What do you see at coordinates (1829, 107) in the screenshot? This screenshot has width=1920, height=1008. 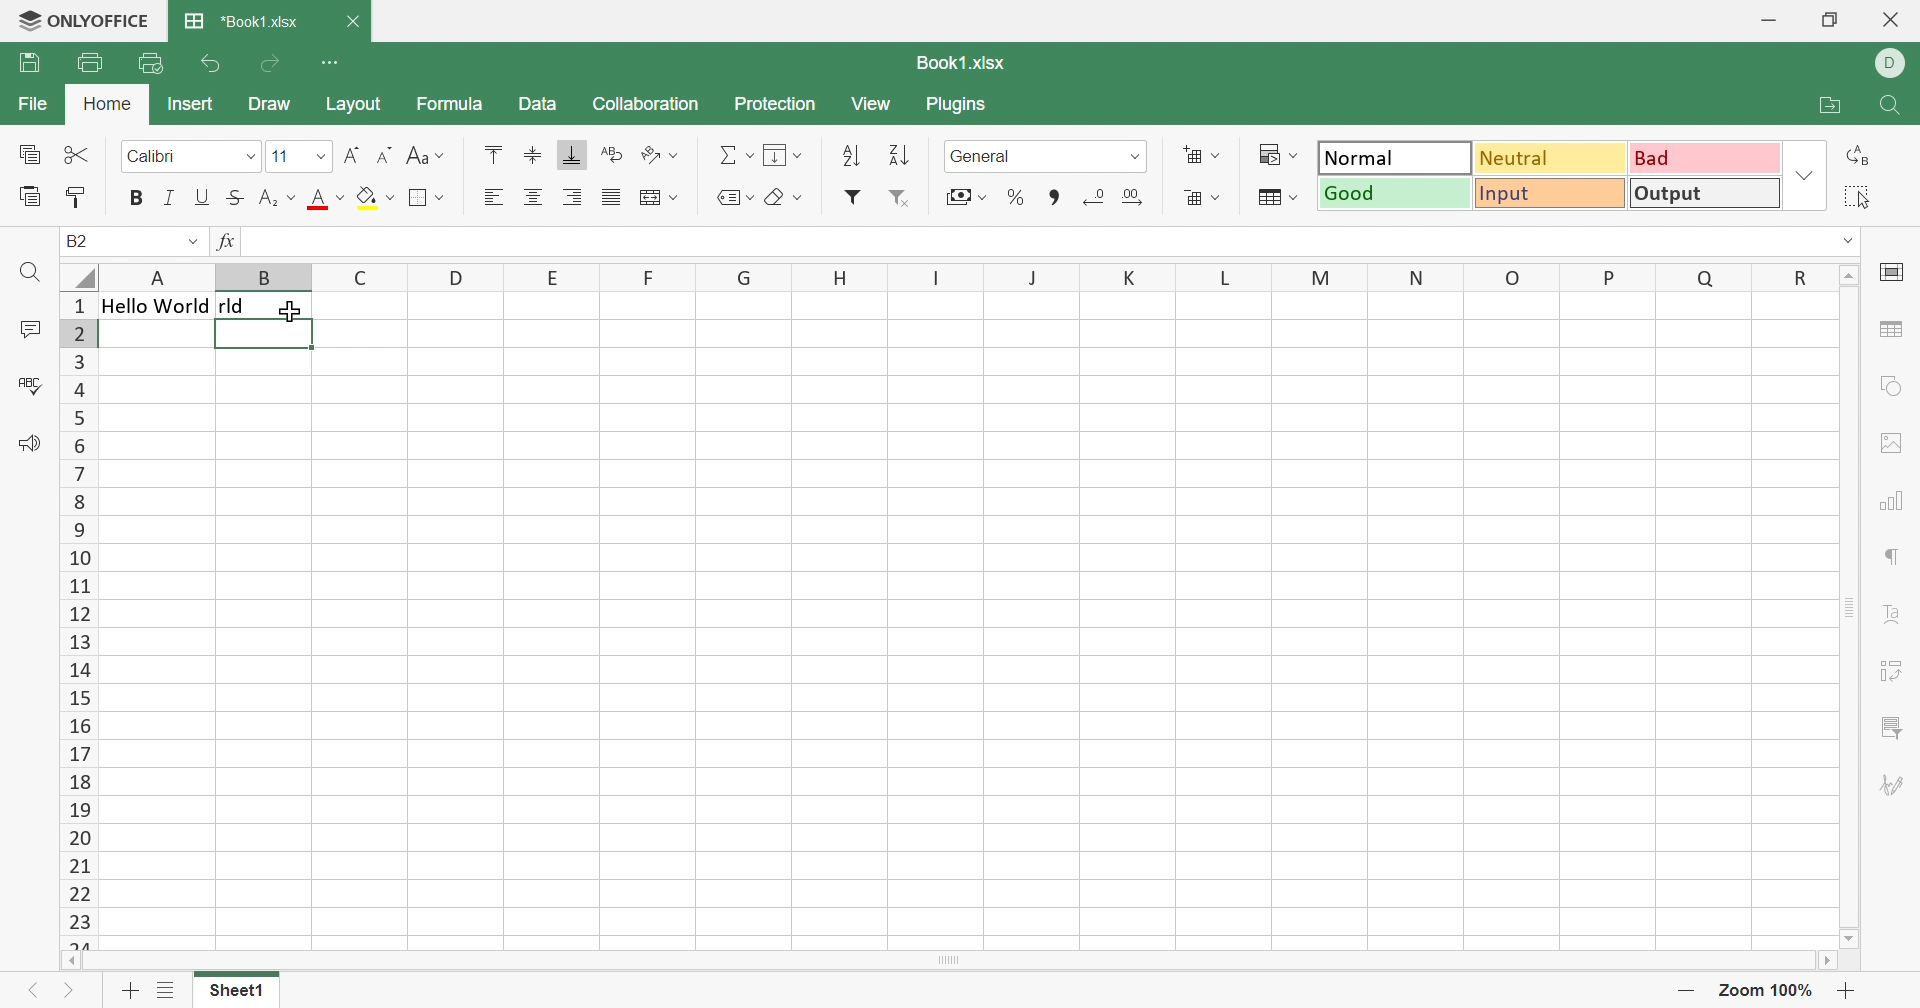 I see `Open file location` at bounding box center [1829, 107].